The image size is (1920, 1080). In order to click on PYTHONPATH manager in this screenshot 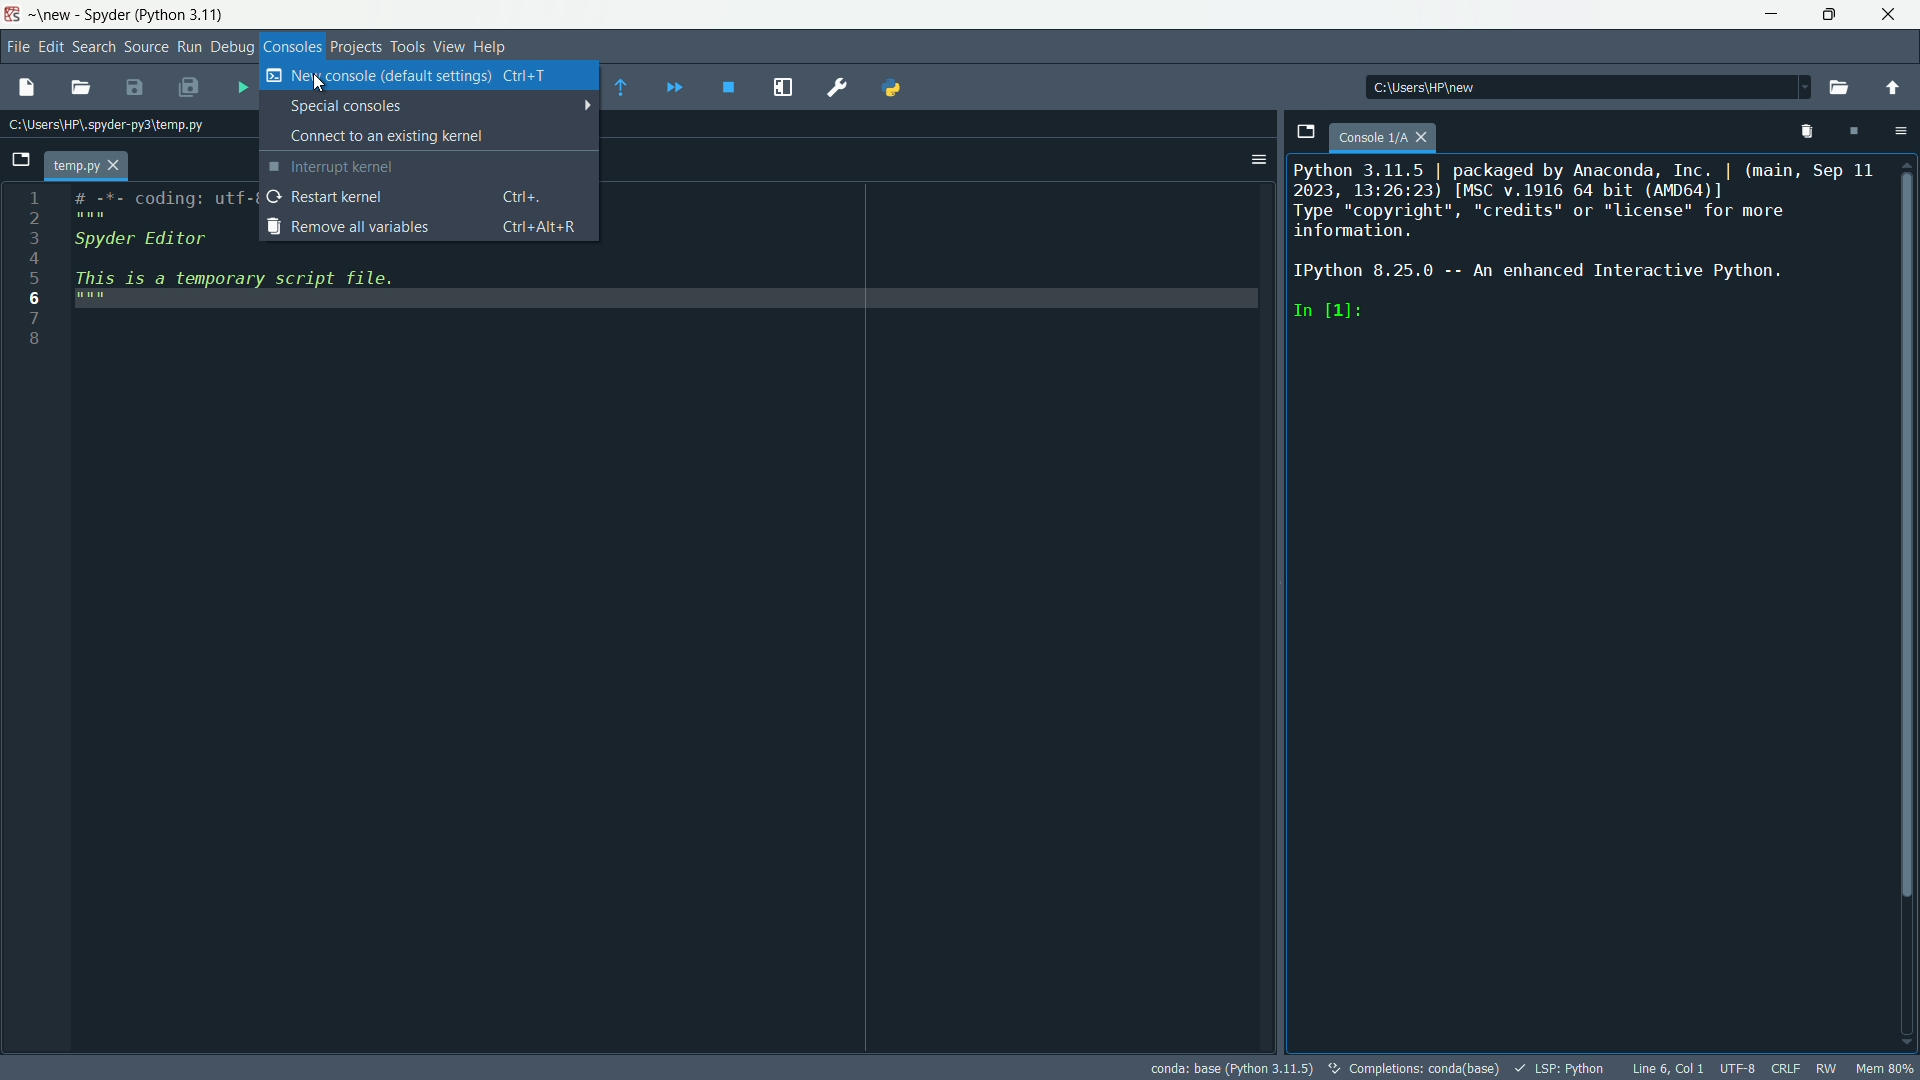, I will do `click(887, 85)`.